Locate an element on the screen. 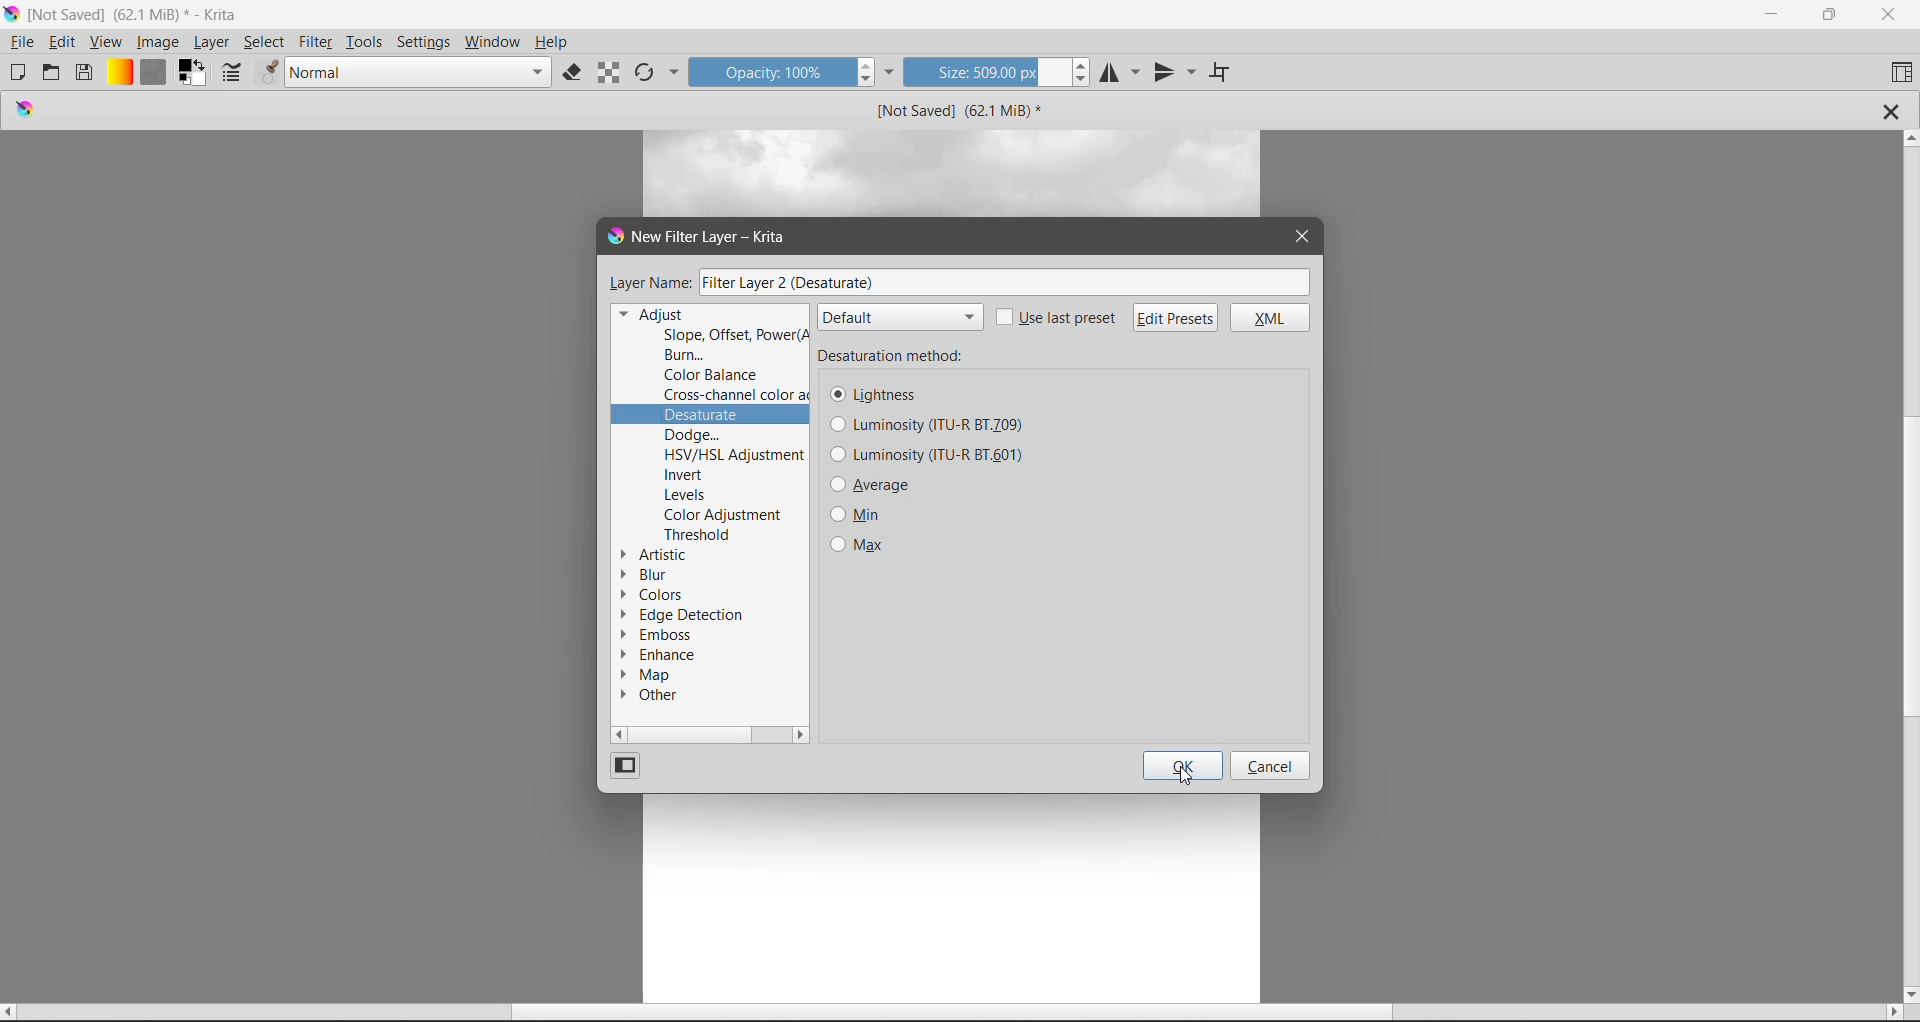 The height and width of the screenshot is (1022, 1920). Close Tab is located at coordinates (1892, 111).